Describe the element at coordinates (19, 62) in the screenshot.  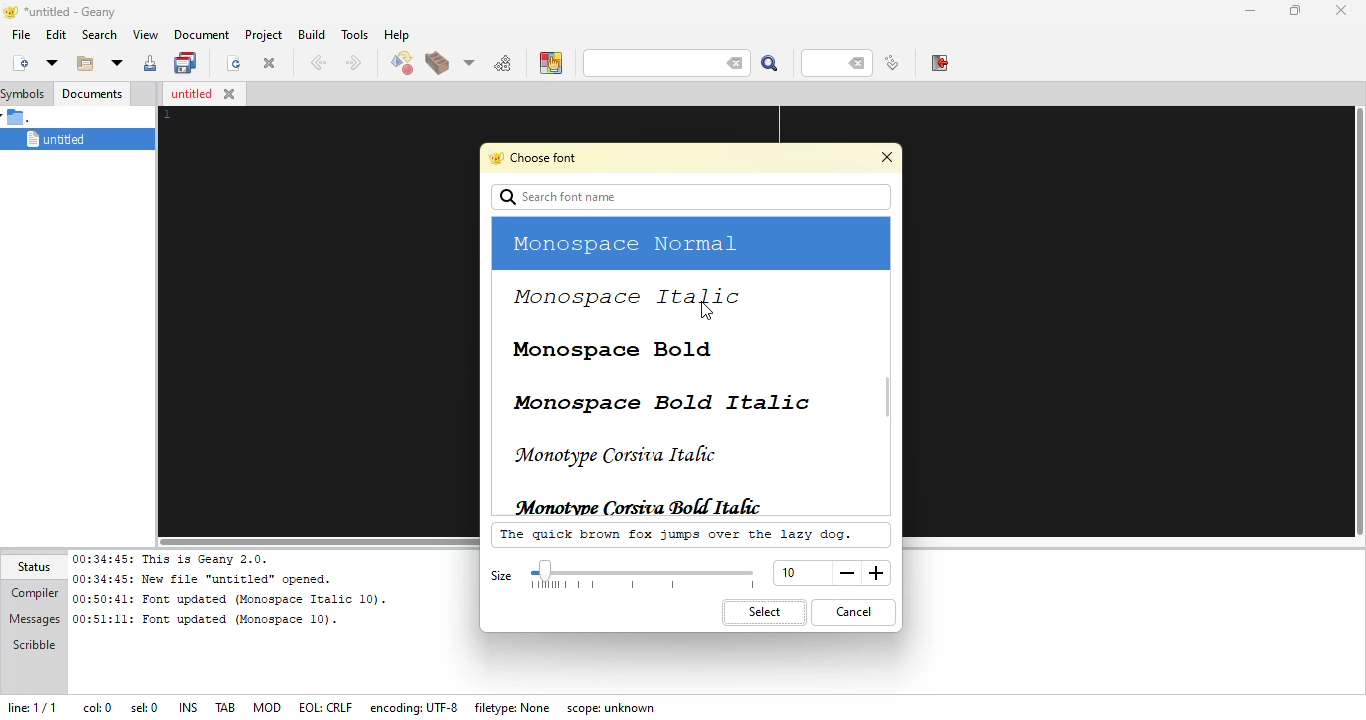
I see `create new` at that location.